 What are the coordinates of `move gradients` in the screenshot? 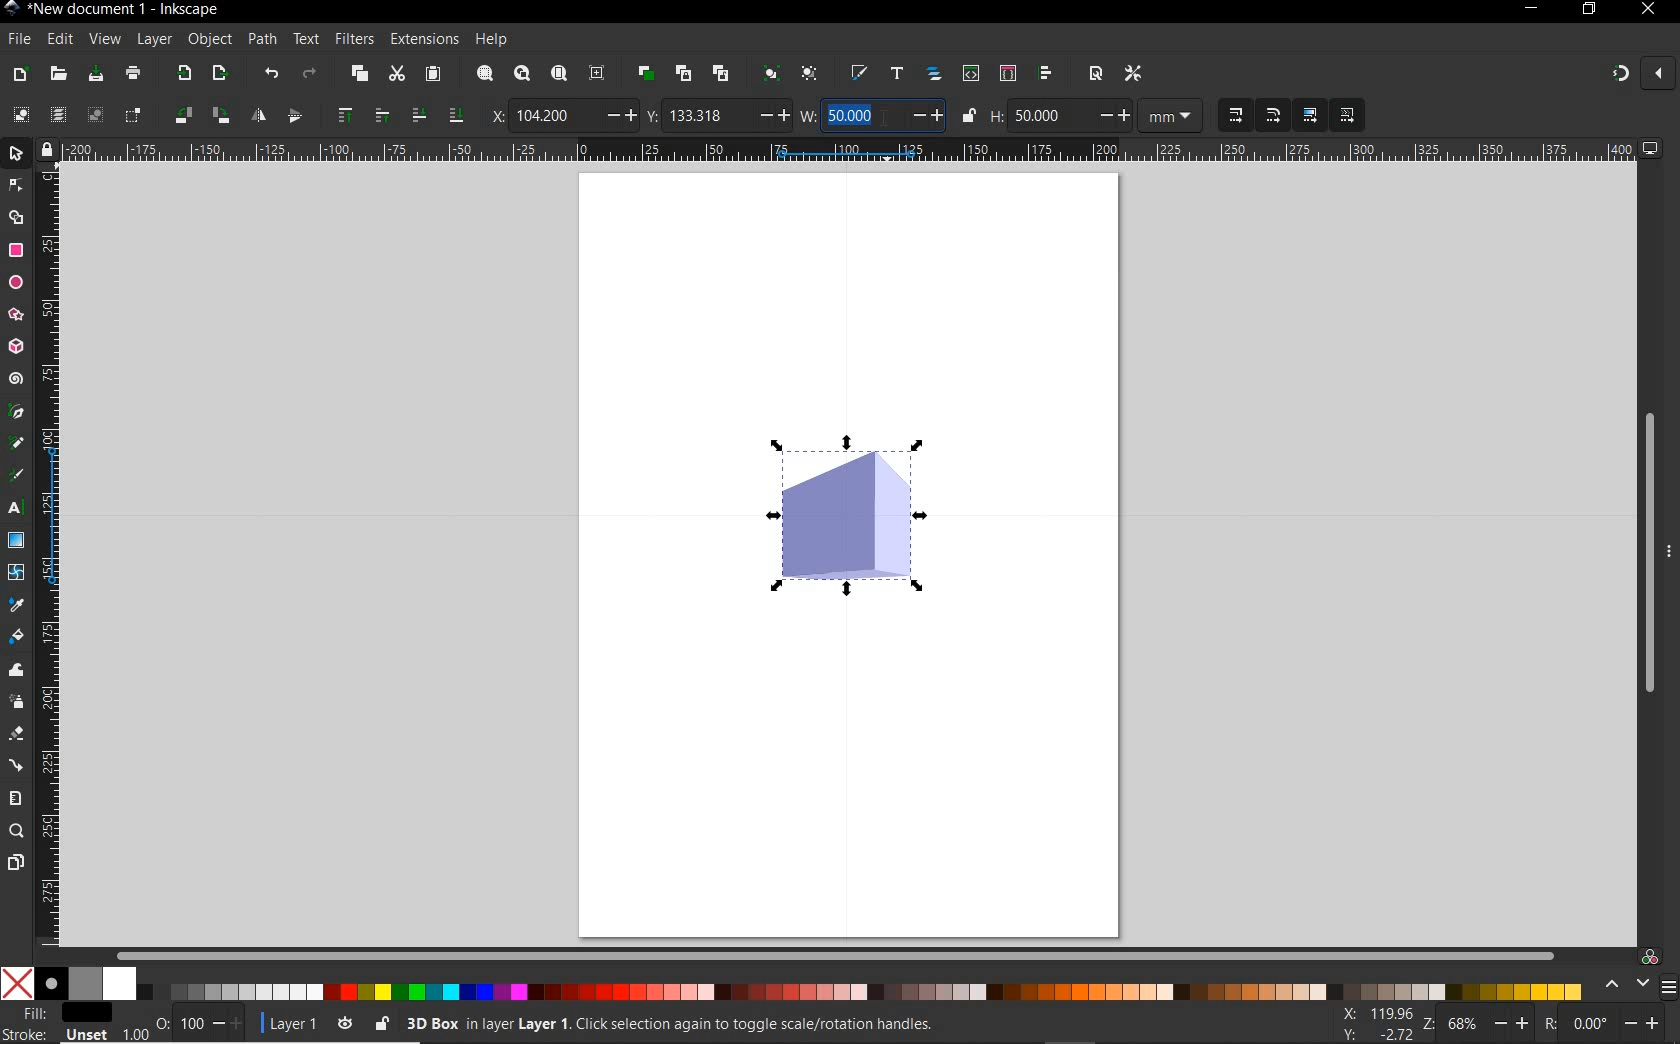 It's located at (1311, 115).